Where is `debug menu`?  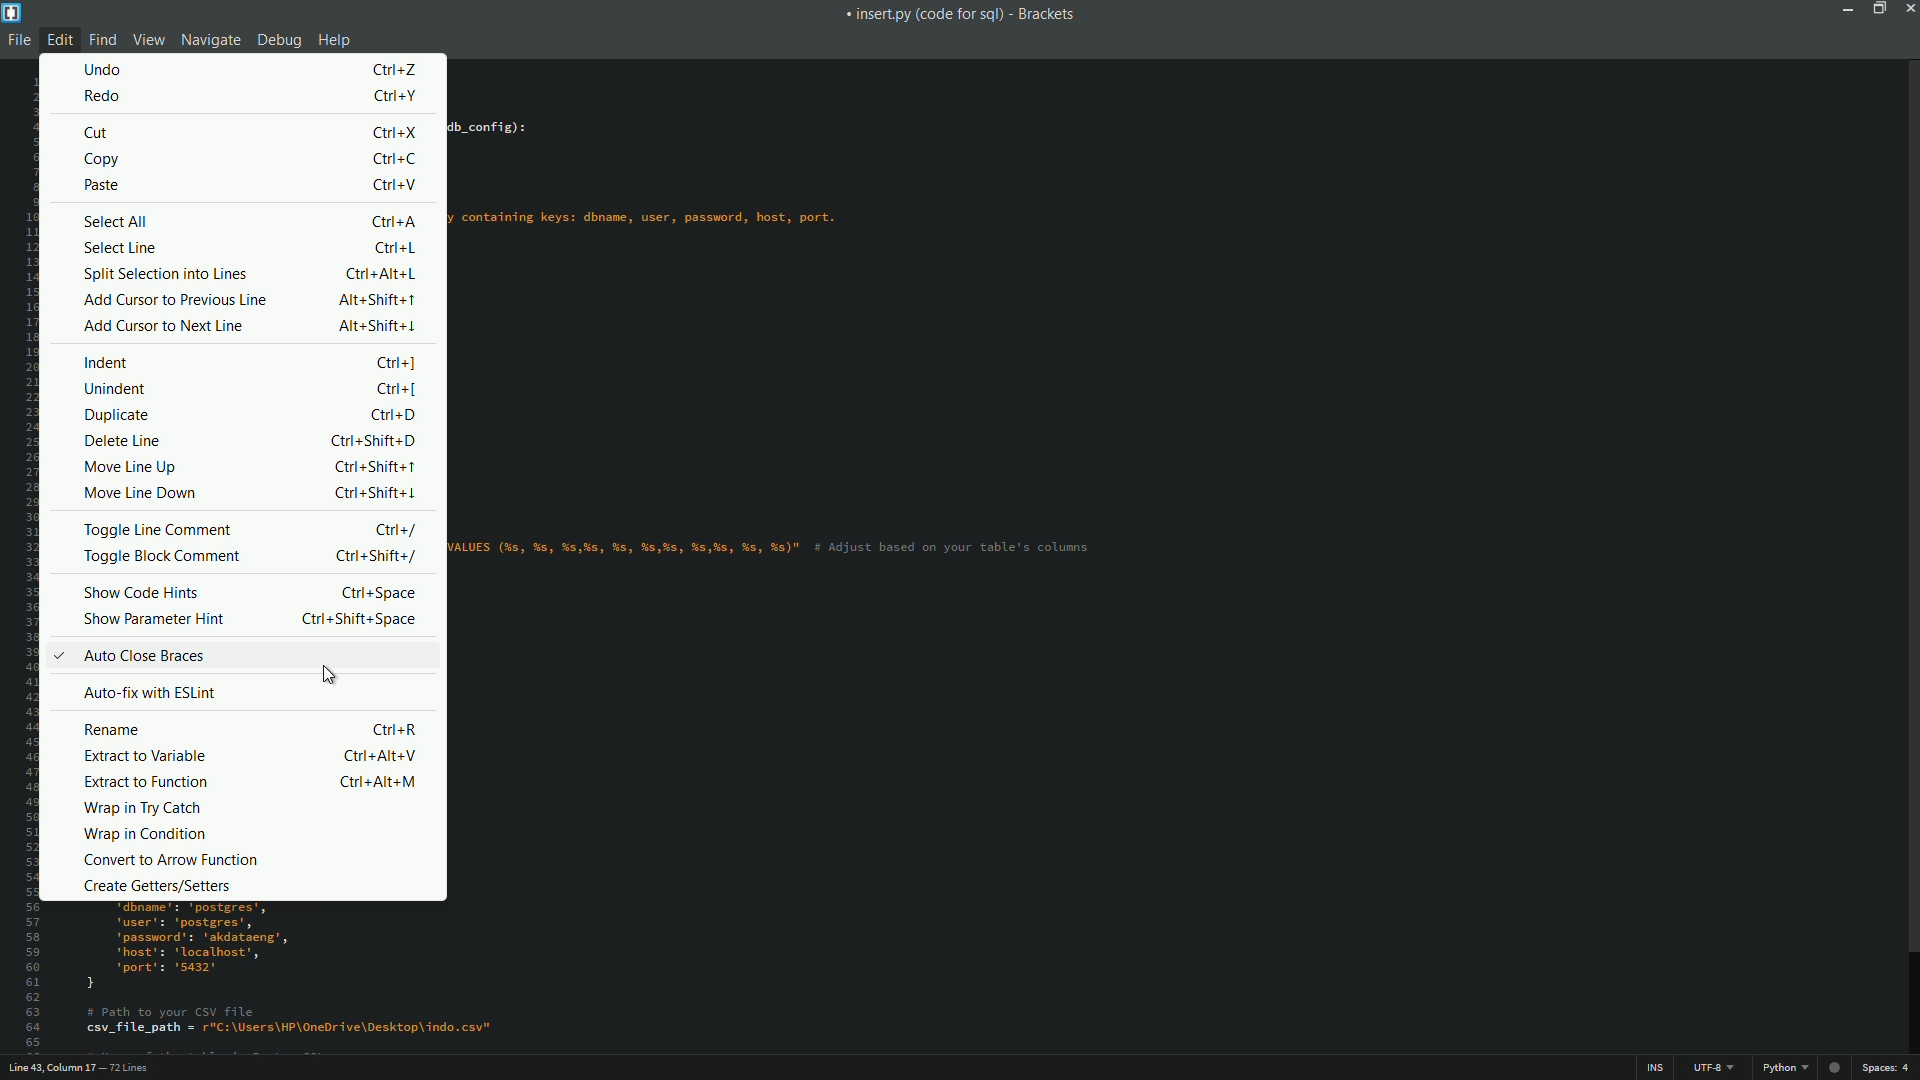 debug menu is located at coordinates (280, 39).